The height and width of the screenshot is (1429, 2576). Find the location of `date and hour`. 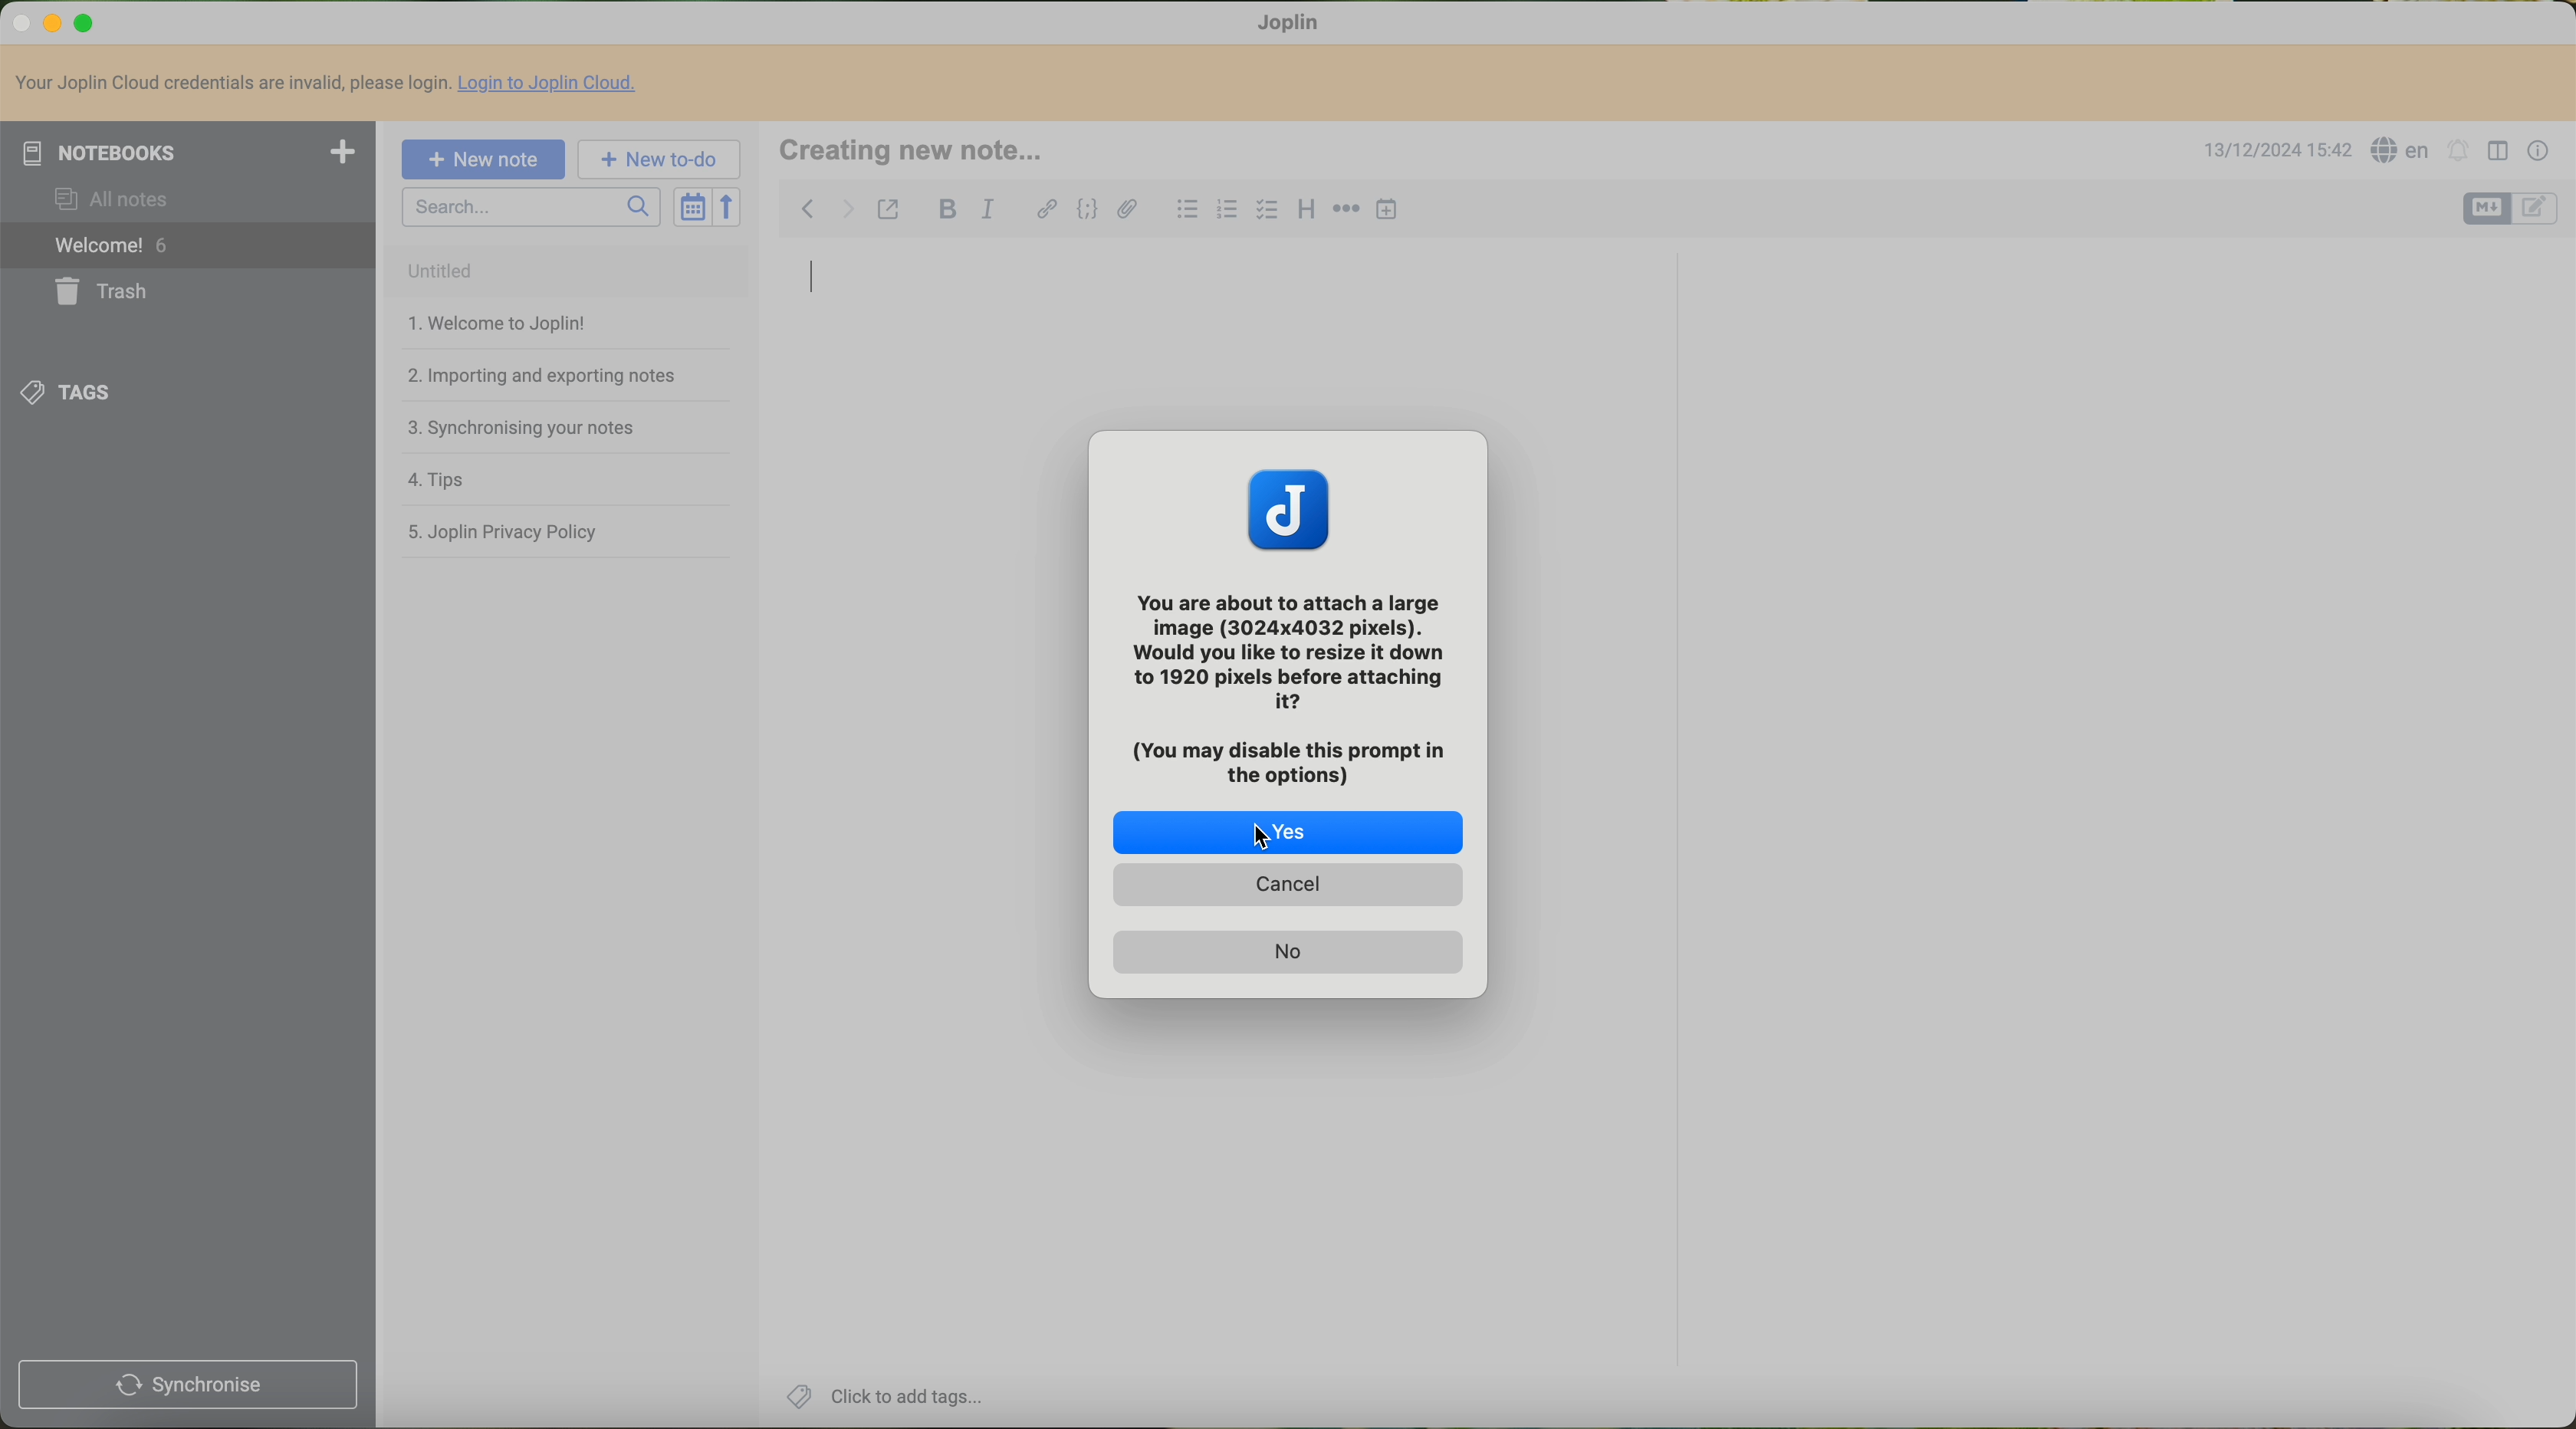

date and hour is located at coordinates (2273, 152).